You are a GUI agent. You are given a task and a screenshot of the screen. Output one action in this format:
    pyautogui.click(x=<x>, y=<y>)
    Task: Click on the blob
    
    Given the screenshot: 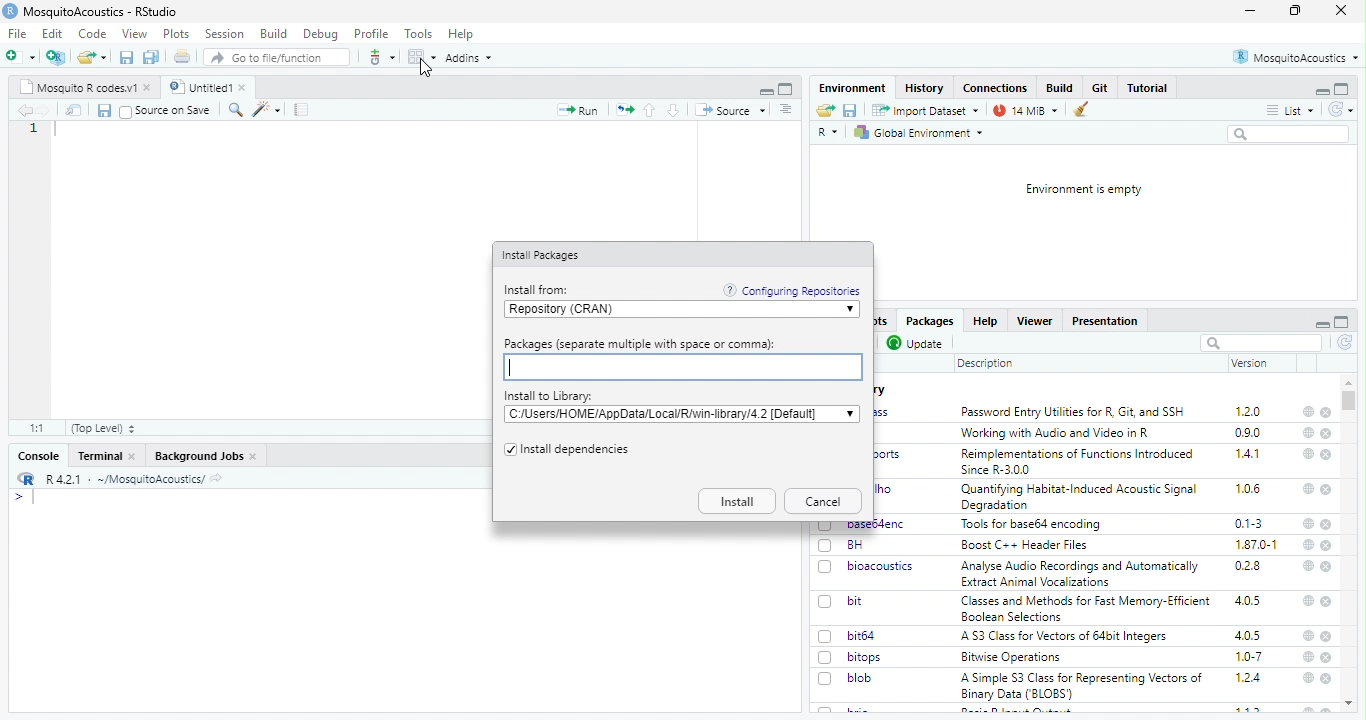 What is the action you would take?
    pyautogui.click(x=860, y=678)
    